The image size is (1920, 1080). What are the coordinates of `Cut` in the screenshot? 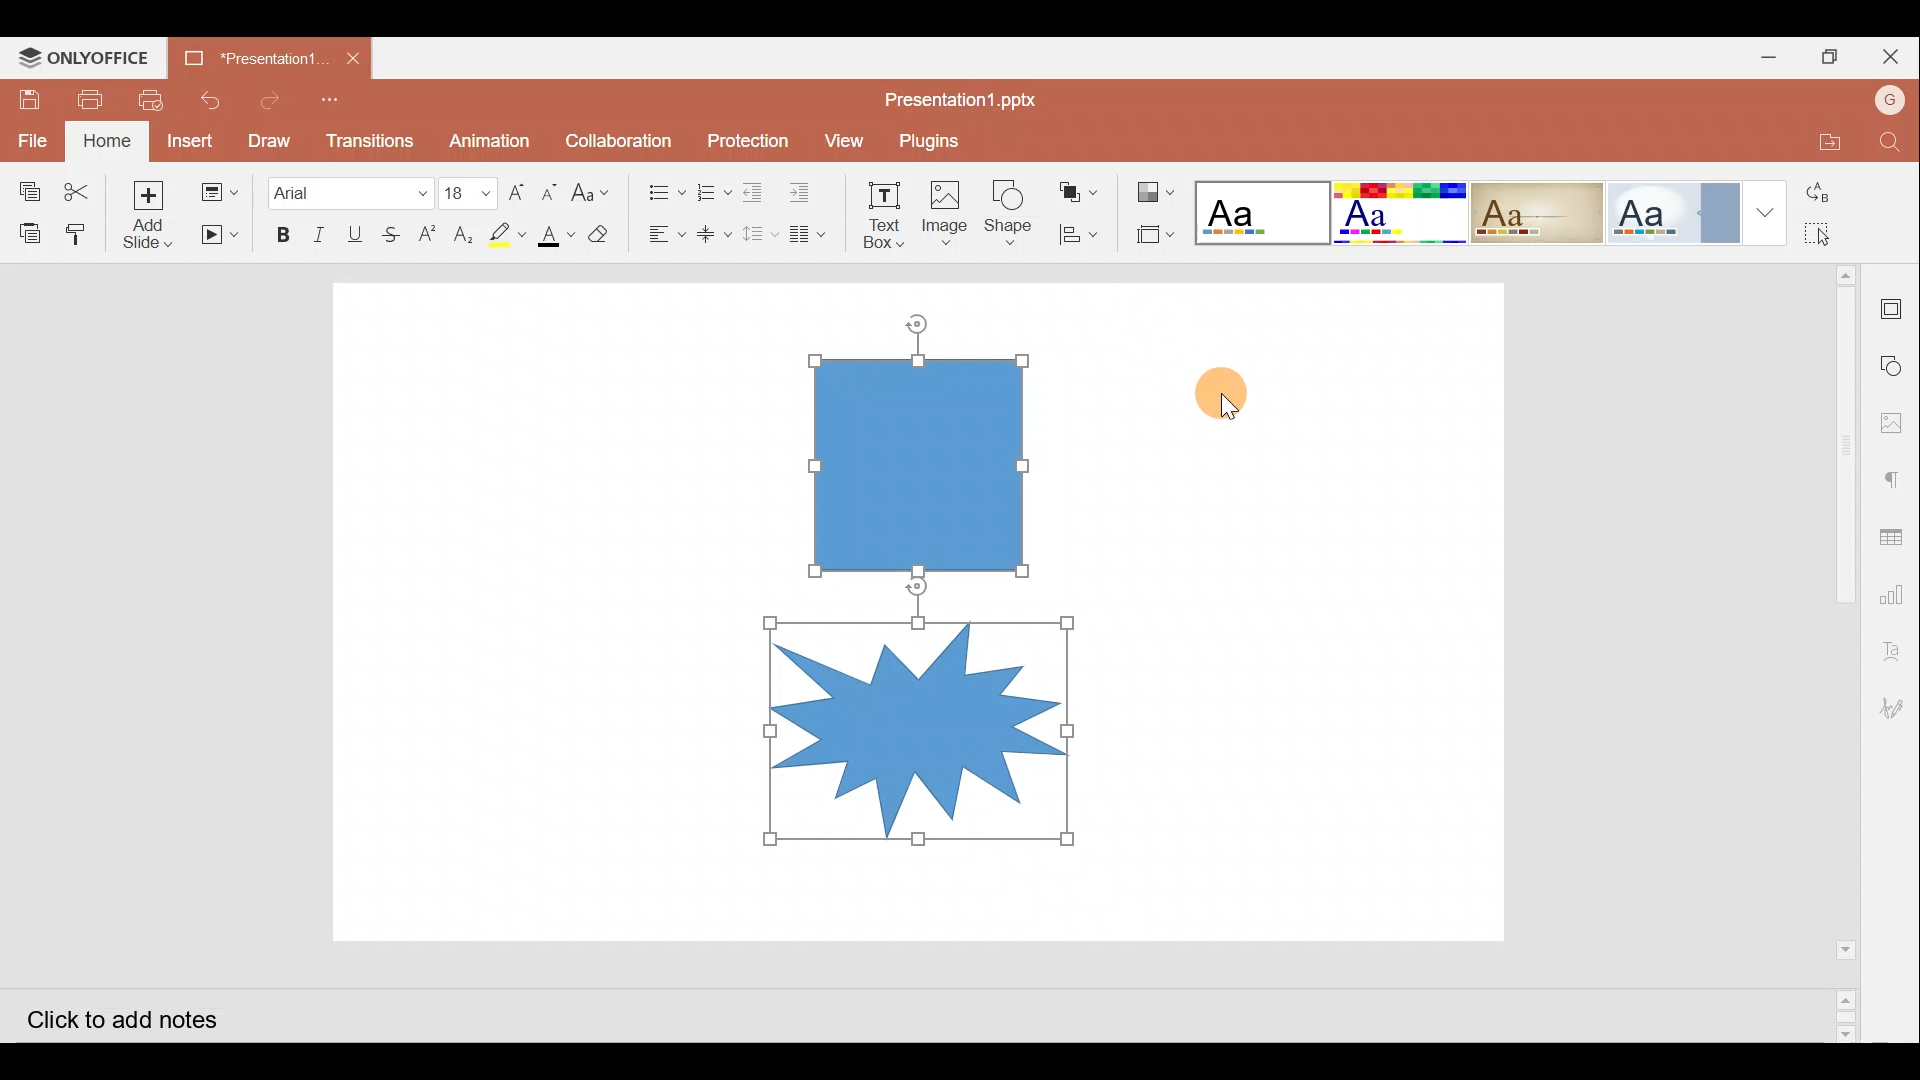 It's located at (76, 184).